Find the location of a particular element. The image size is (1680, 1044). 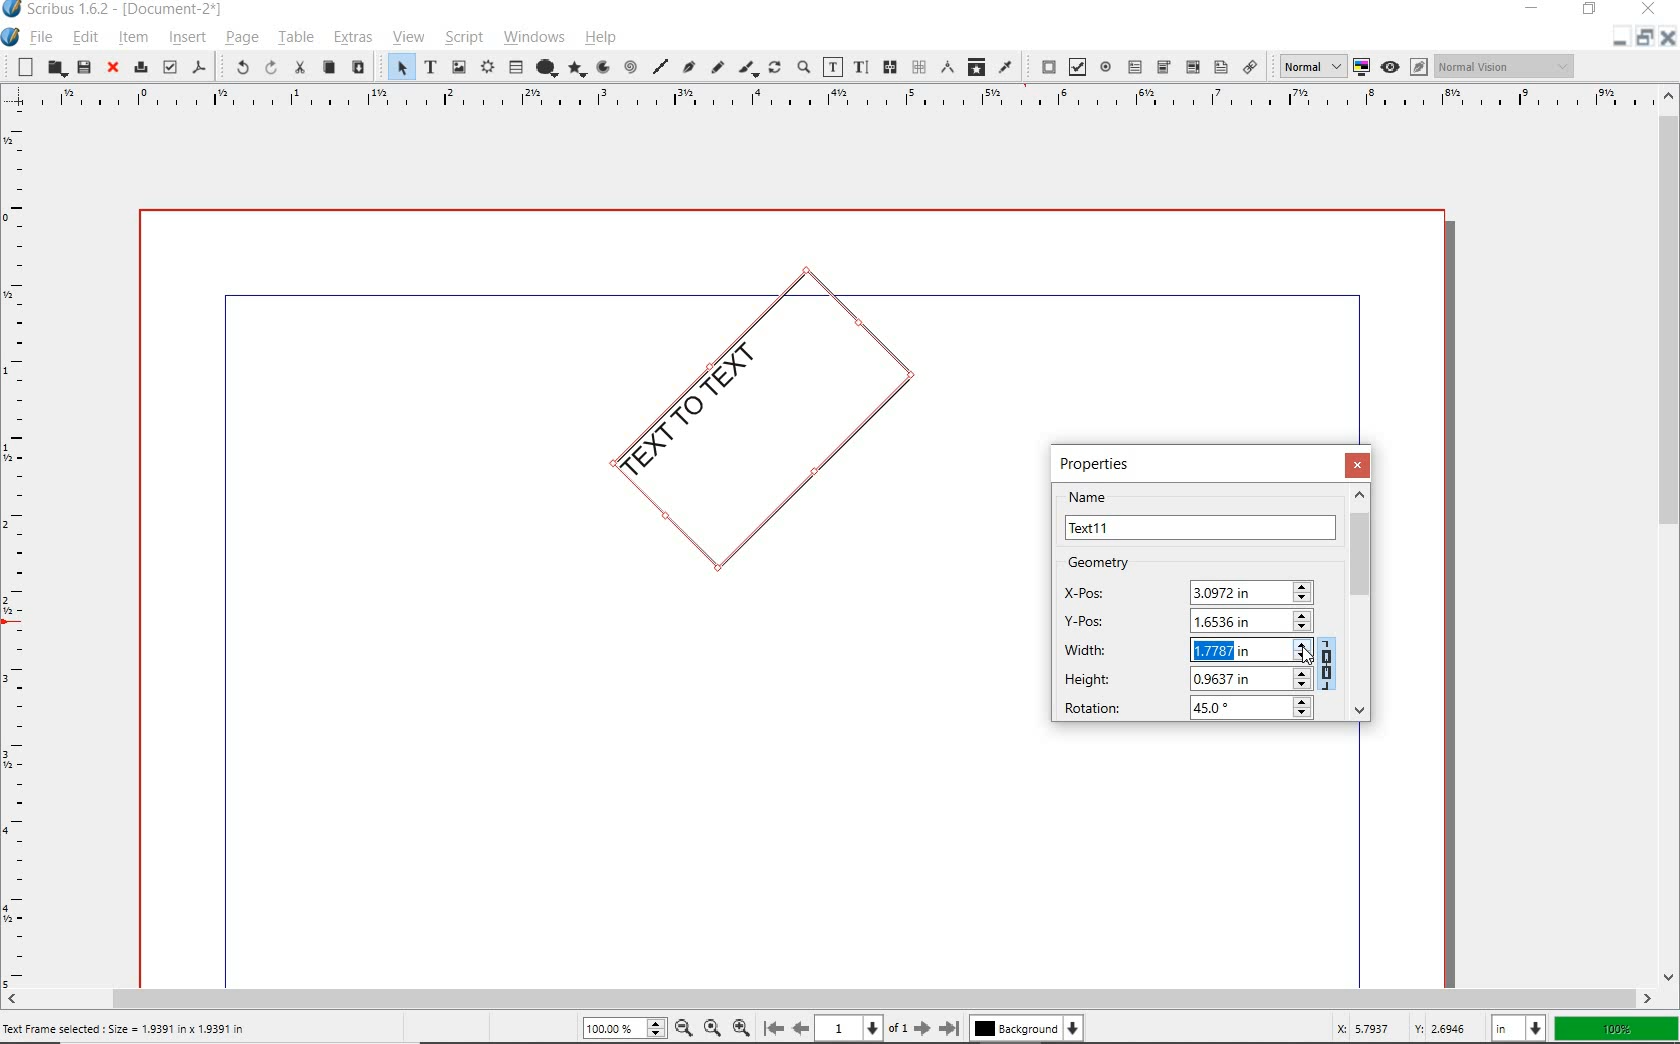

PROPERTIES is located at coordinates (1099, 463).